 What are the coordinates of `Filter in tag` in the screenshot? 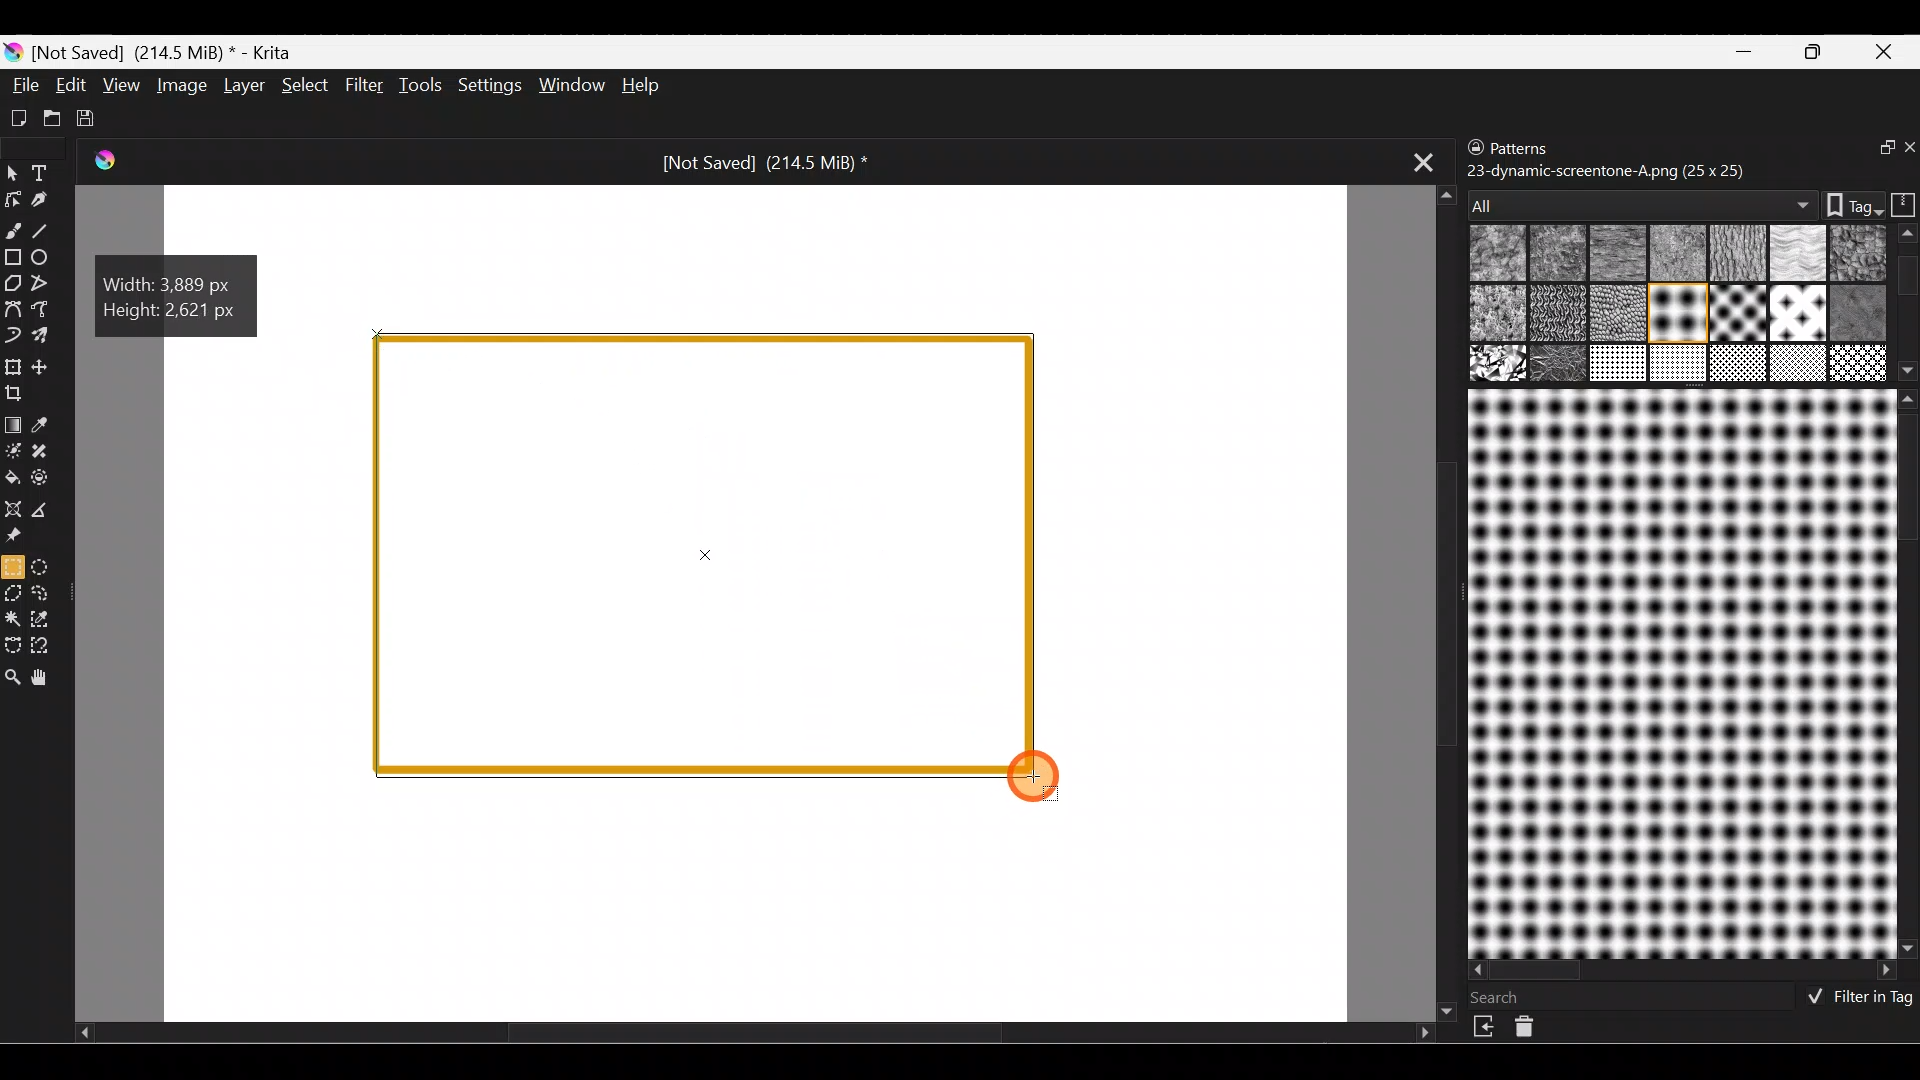 It's located at (1855, 999).